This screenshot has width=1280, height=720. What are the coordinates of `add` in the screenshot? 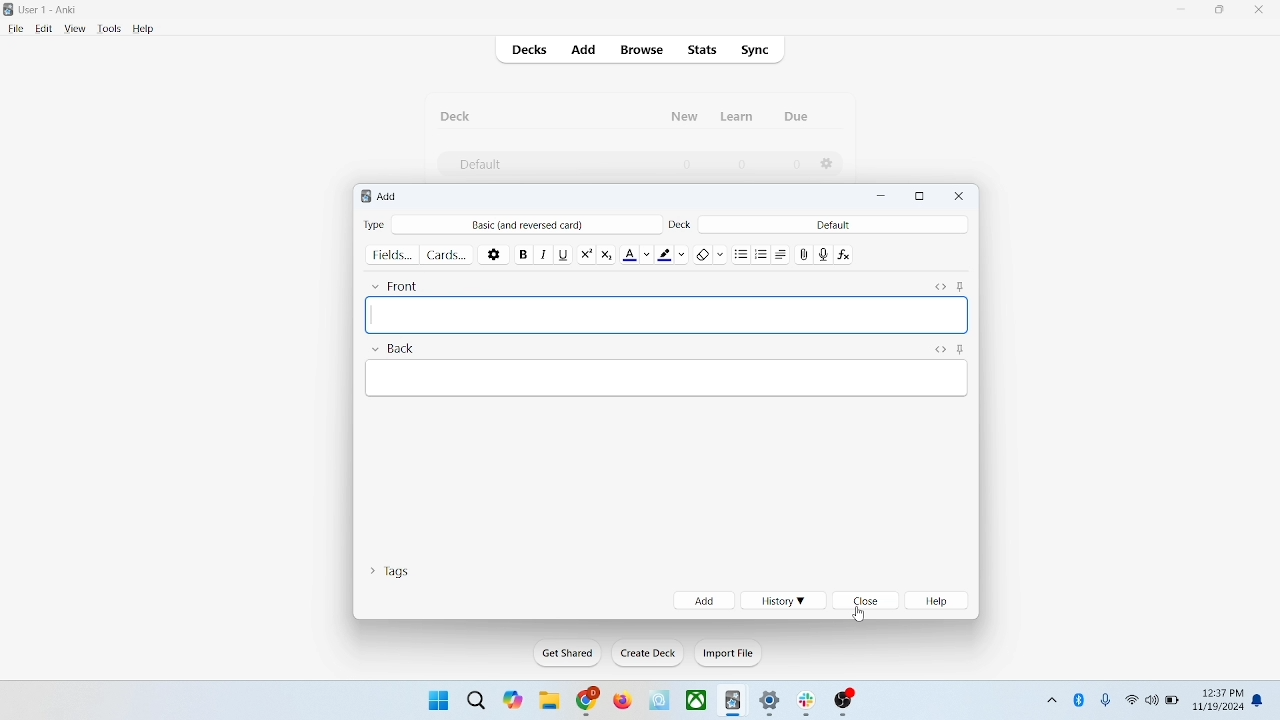 It's located at (704, 600).